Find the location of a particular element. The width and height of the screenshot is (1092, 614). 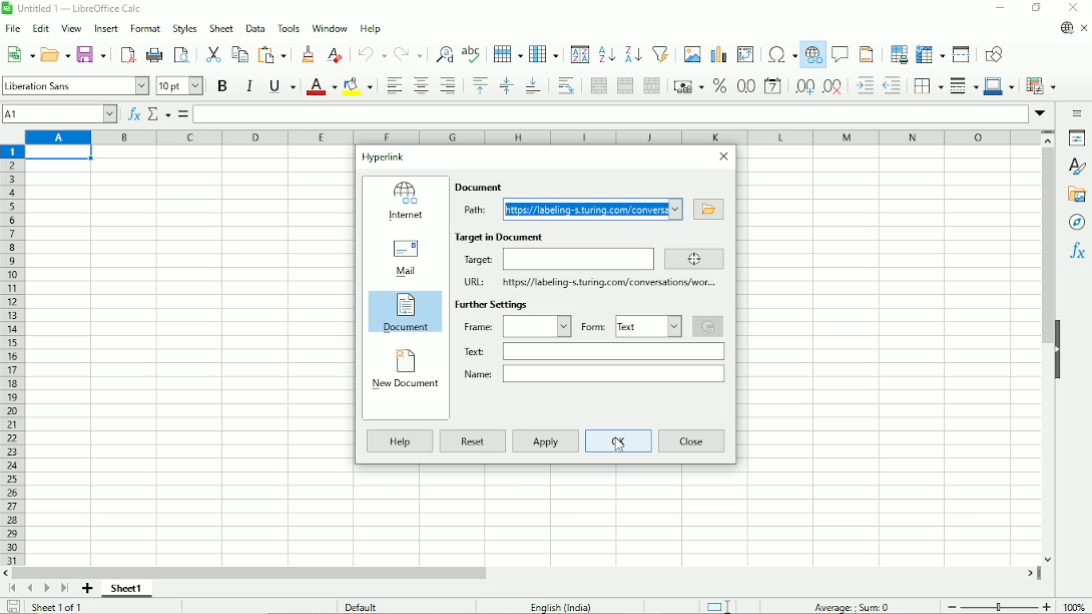

Conditional is located at coordinates (1042, 85).